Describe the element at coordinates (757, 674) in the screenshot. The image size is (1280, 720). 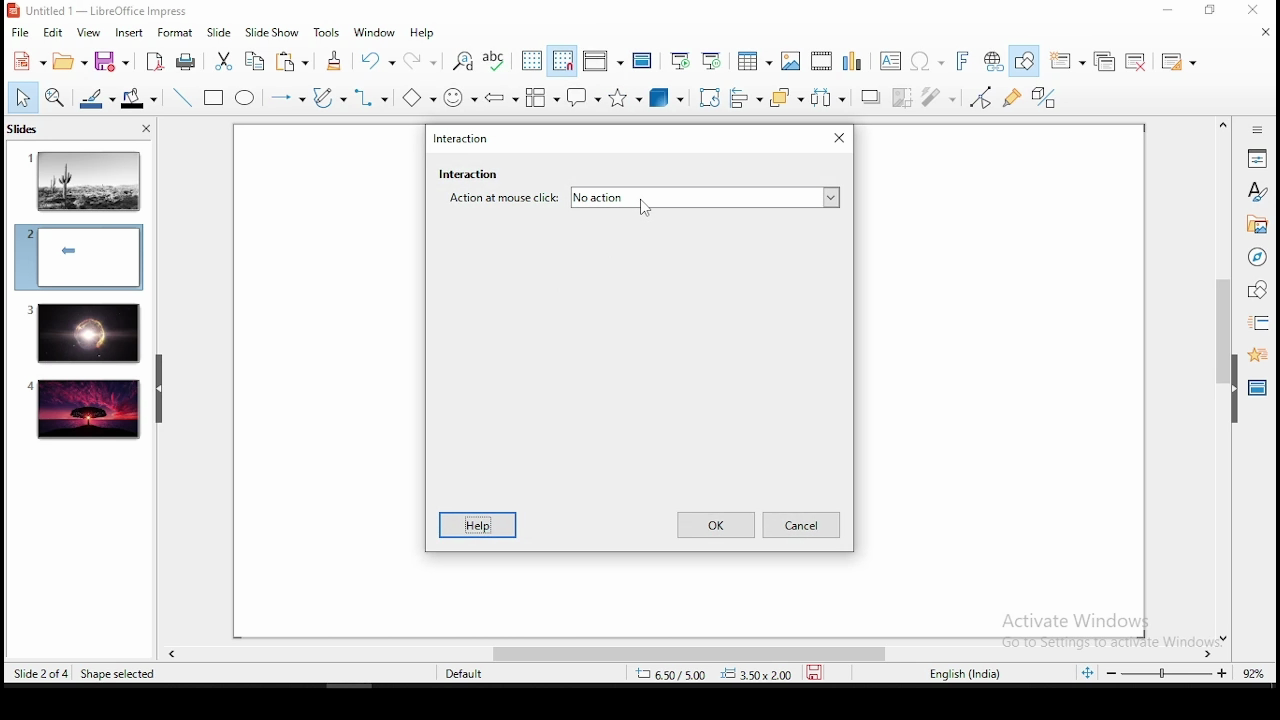
I see `0.00x0.00` at that location.